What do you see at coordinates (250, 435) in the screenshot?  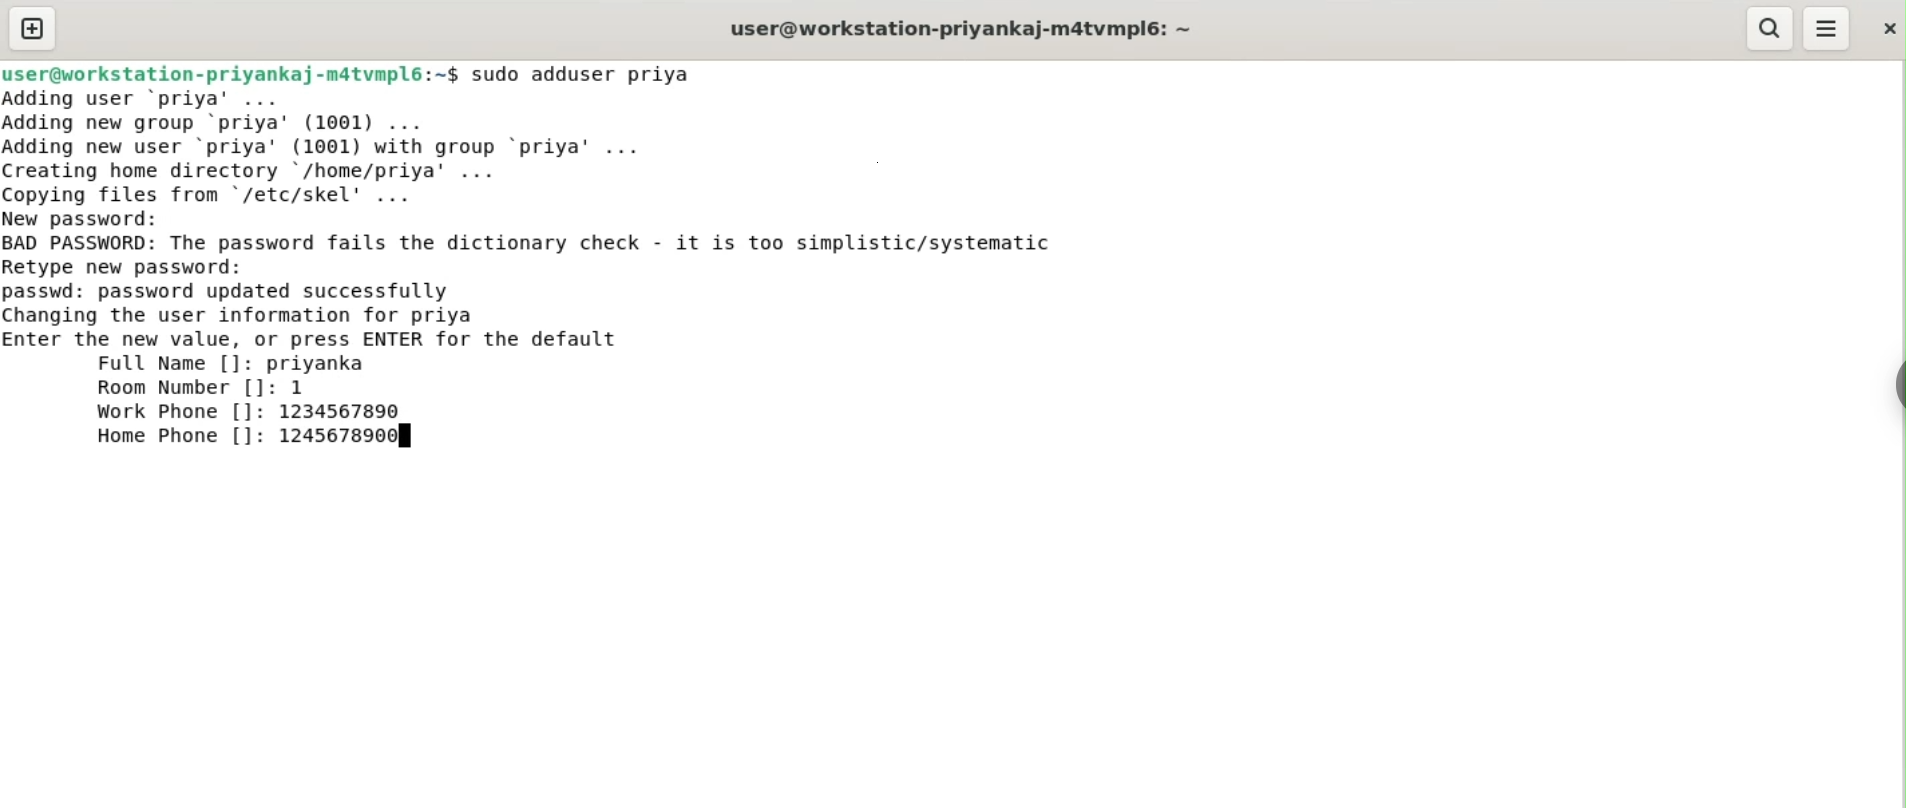 I see `Home Phone []: 1245678900` at bounding box center [250, 435].